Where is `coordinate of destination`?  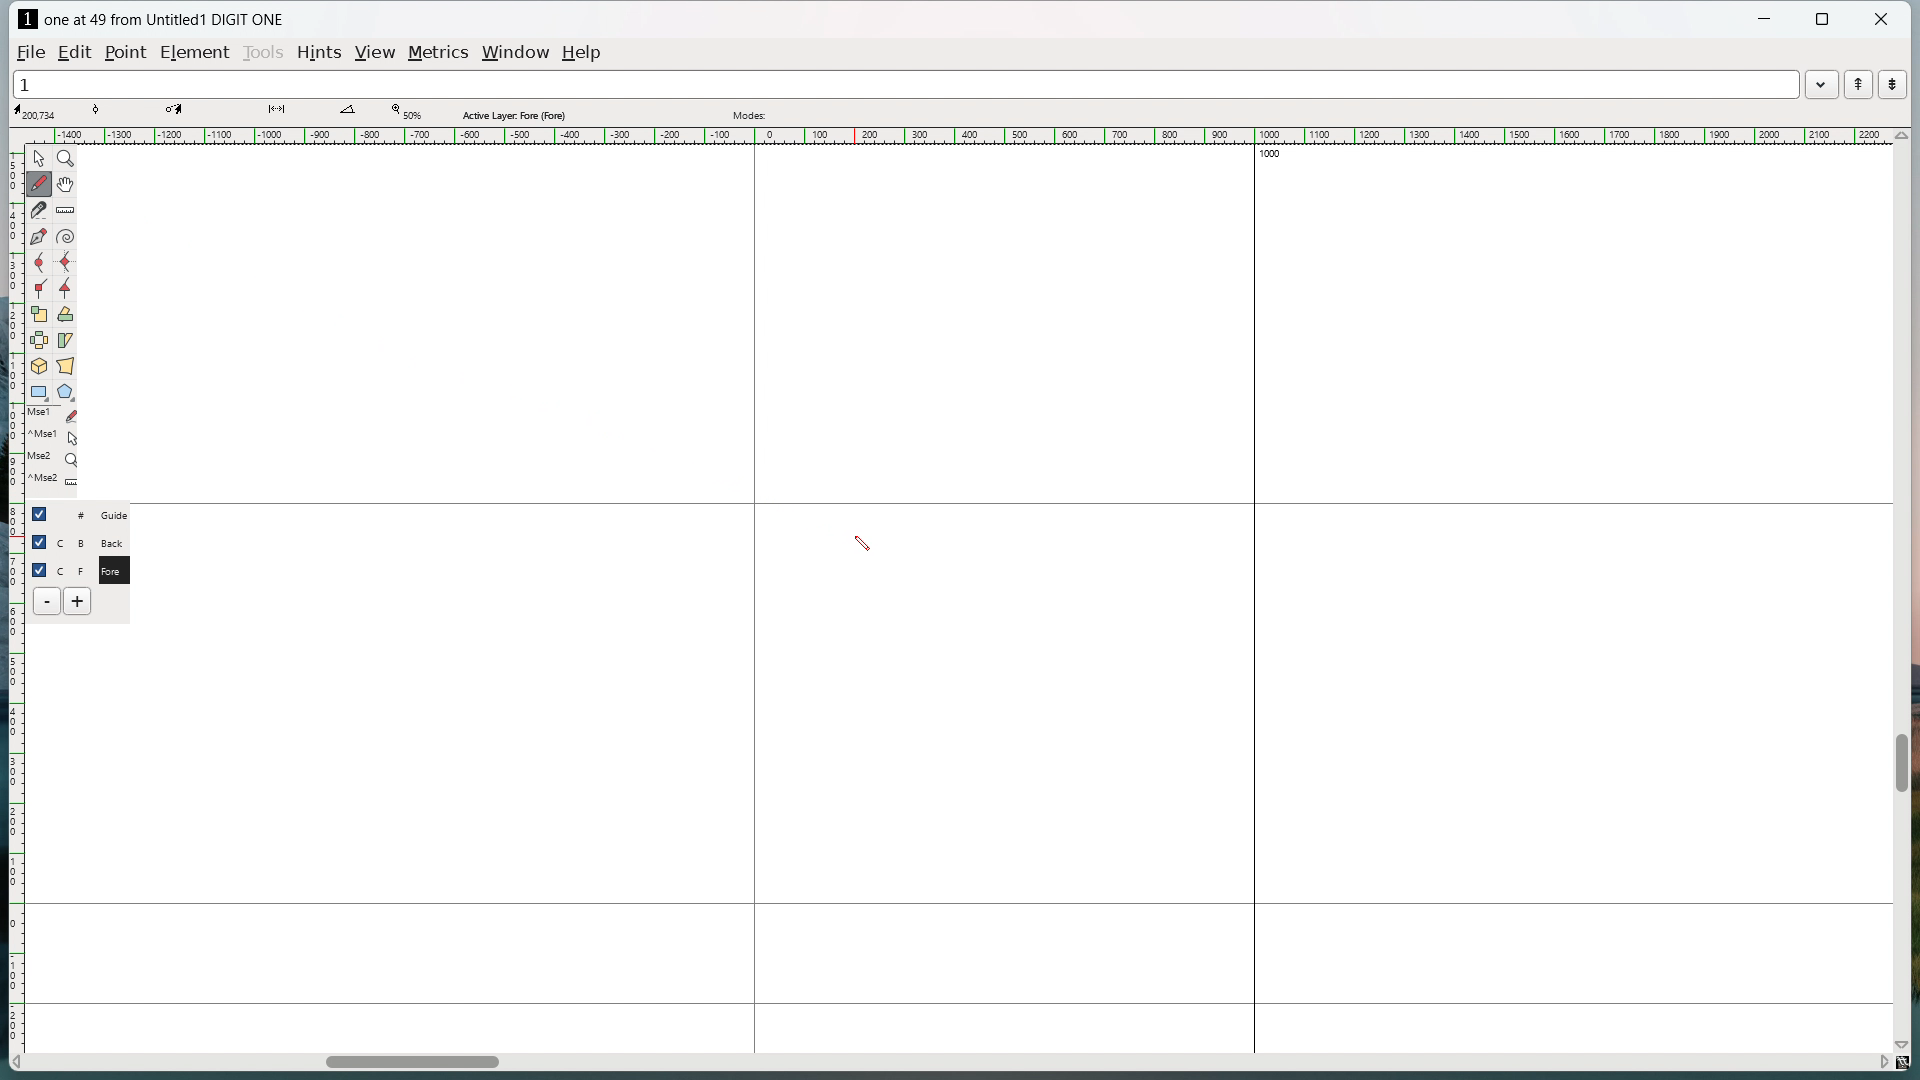 coordinate of destination is located at coordinates (177, 111).